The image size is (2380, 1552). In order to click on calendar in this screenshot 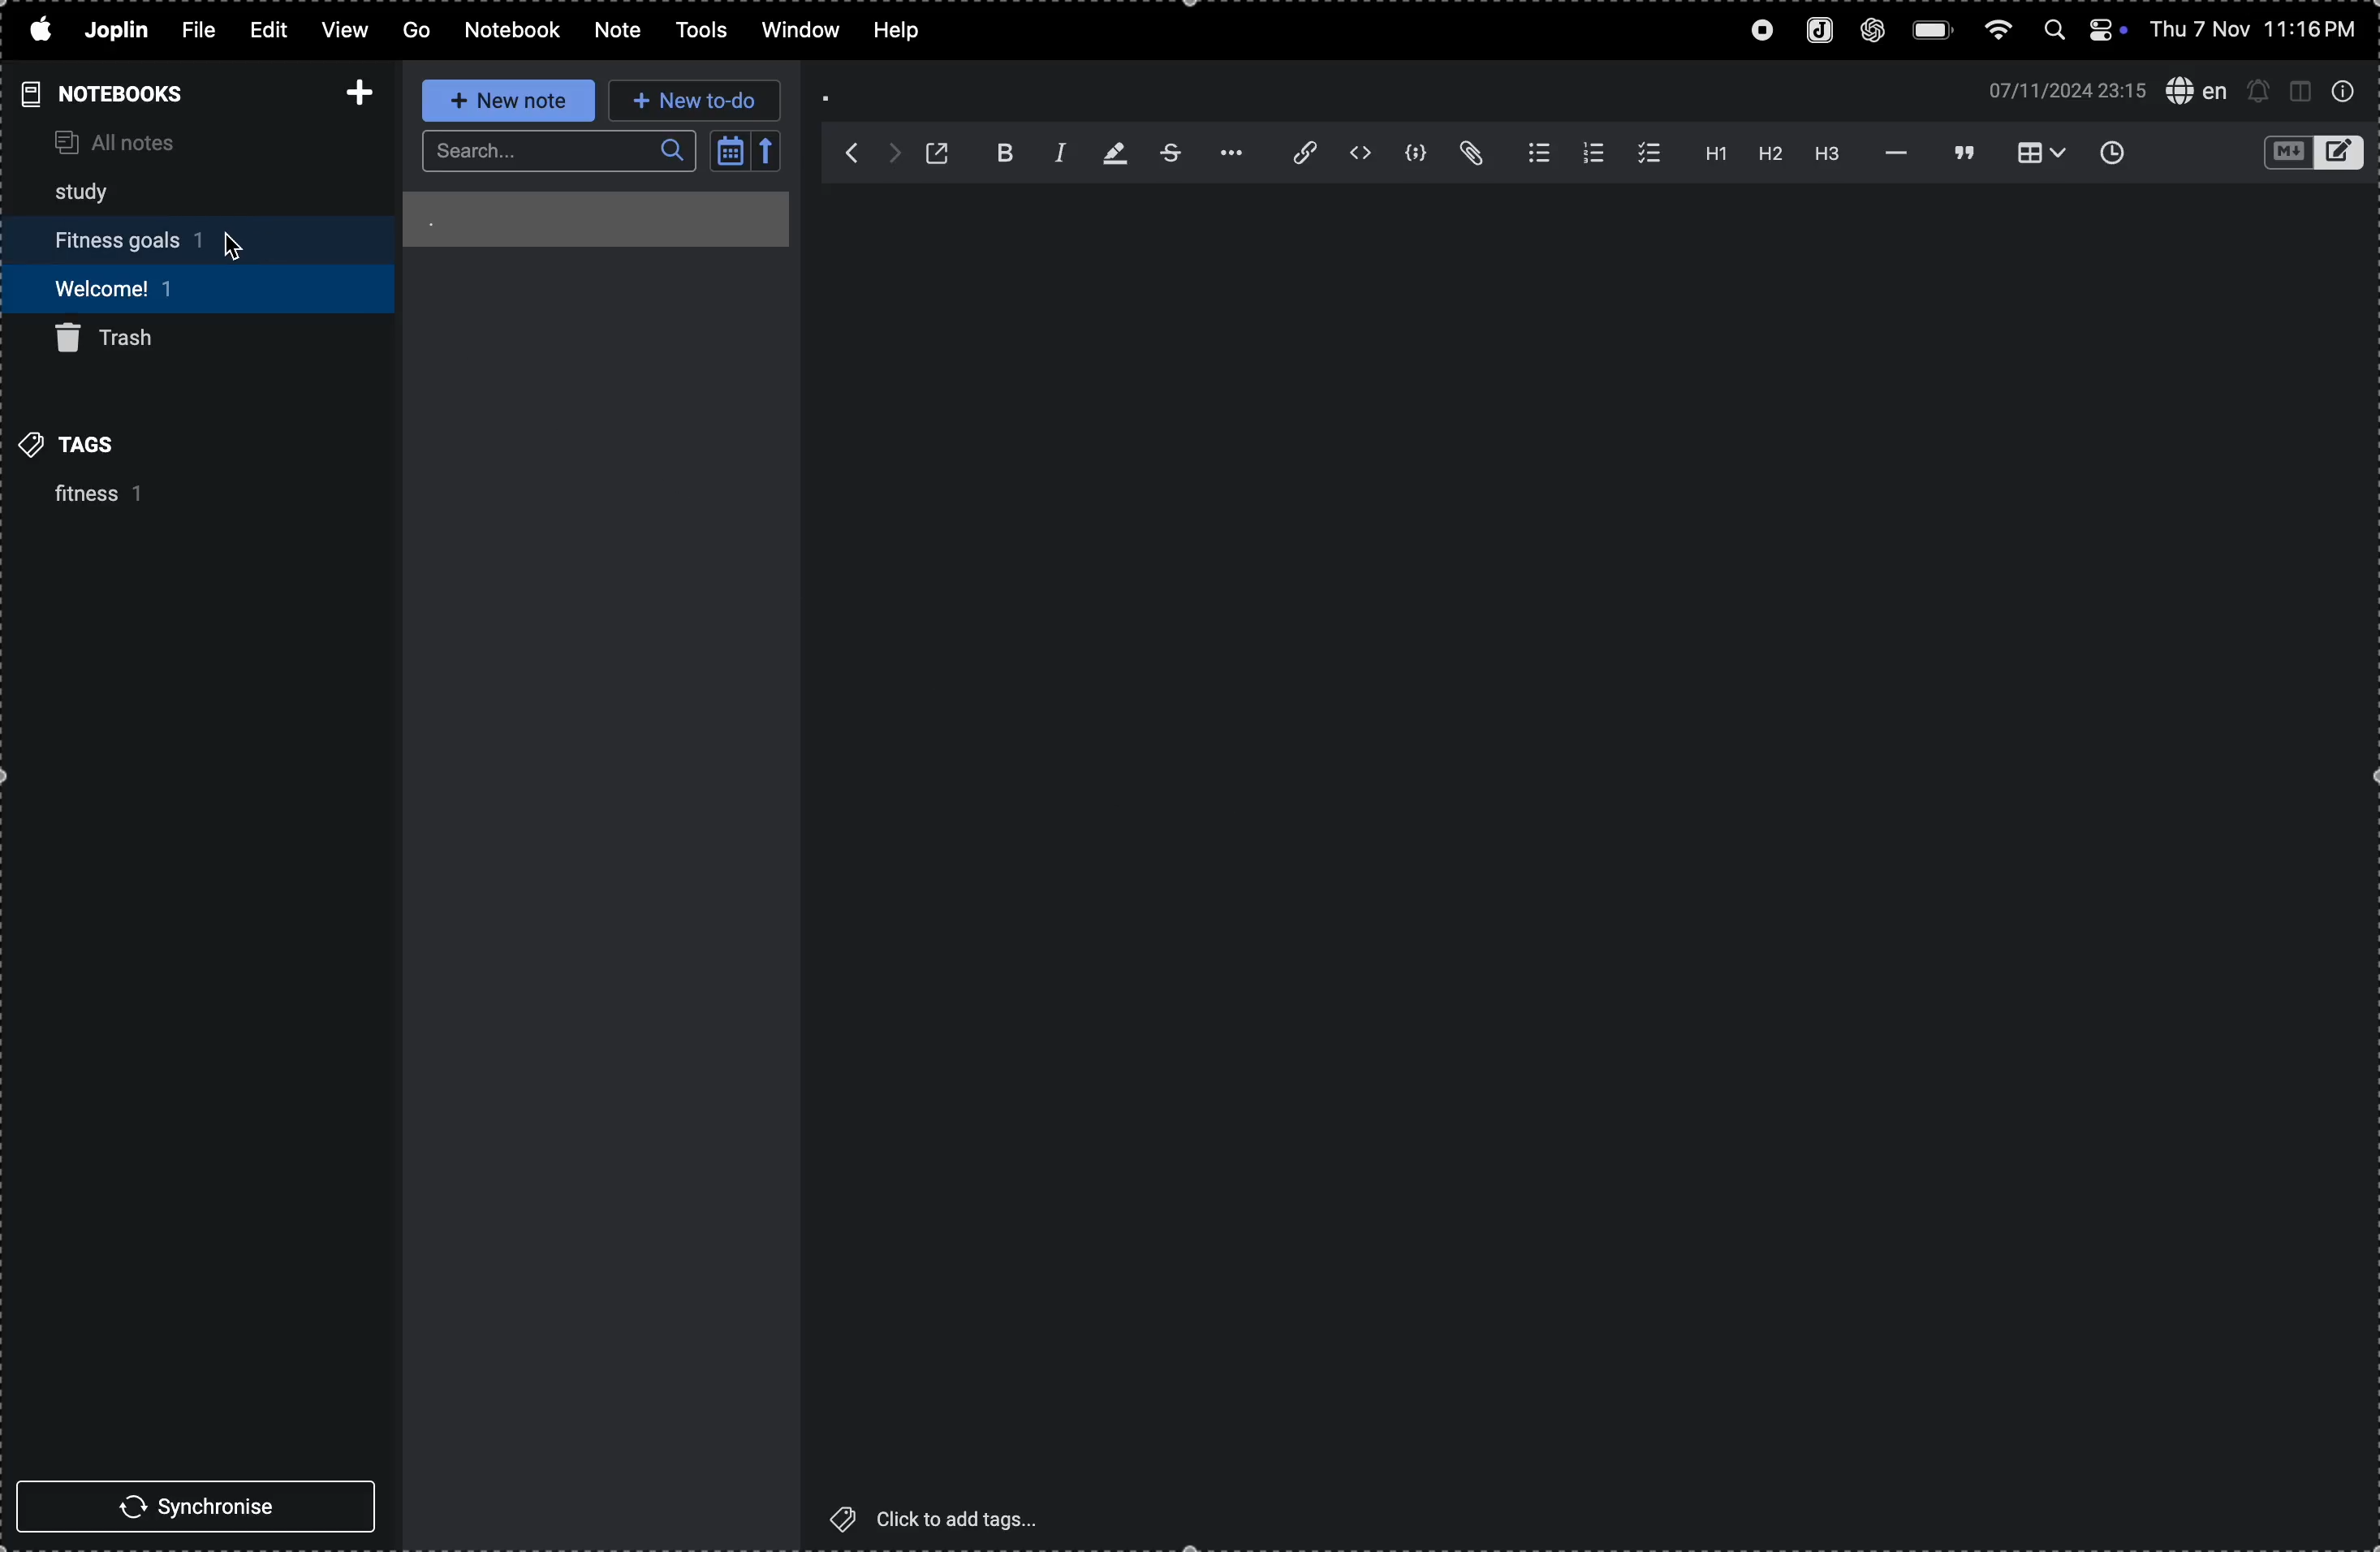, I will do `click(746, 155)`.